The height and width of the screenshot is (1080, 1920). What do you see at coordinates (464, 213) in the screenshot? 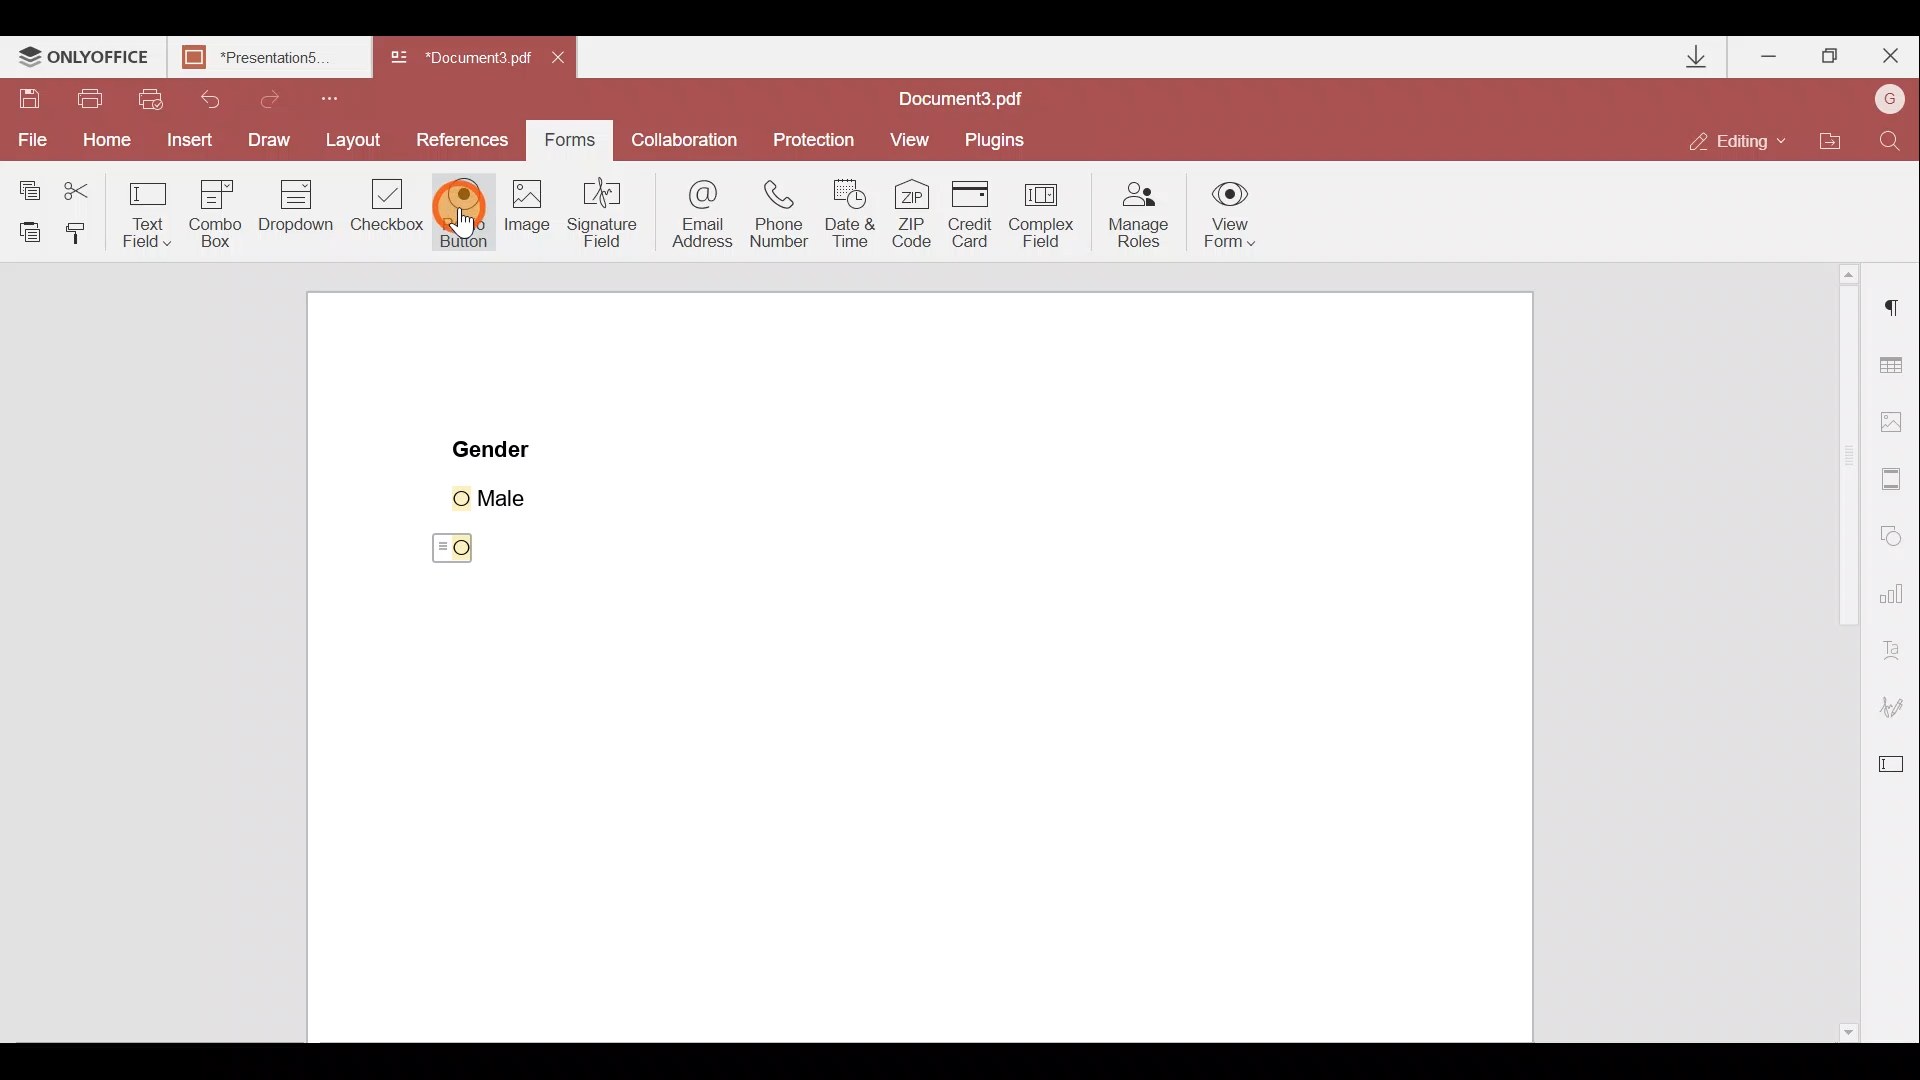
I see `Radio` at bounding box center [464, 213].